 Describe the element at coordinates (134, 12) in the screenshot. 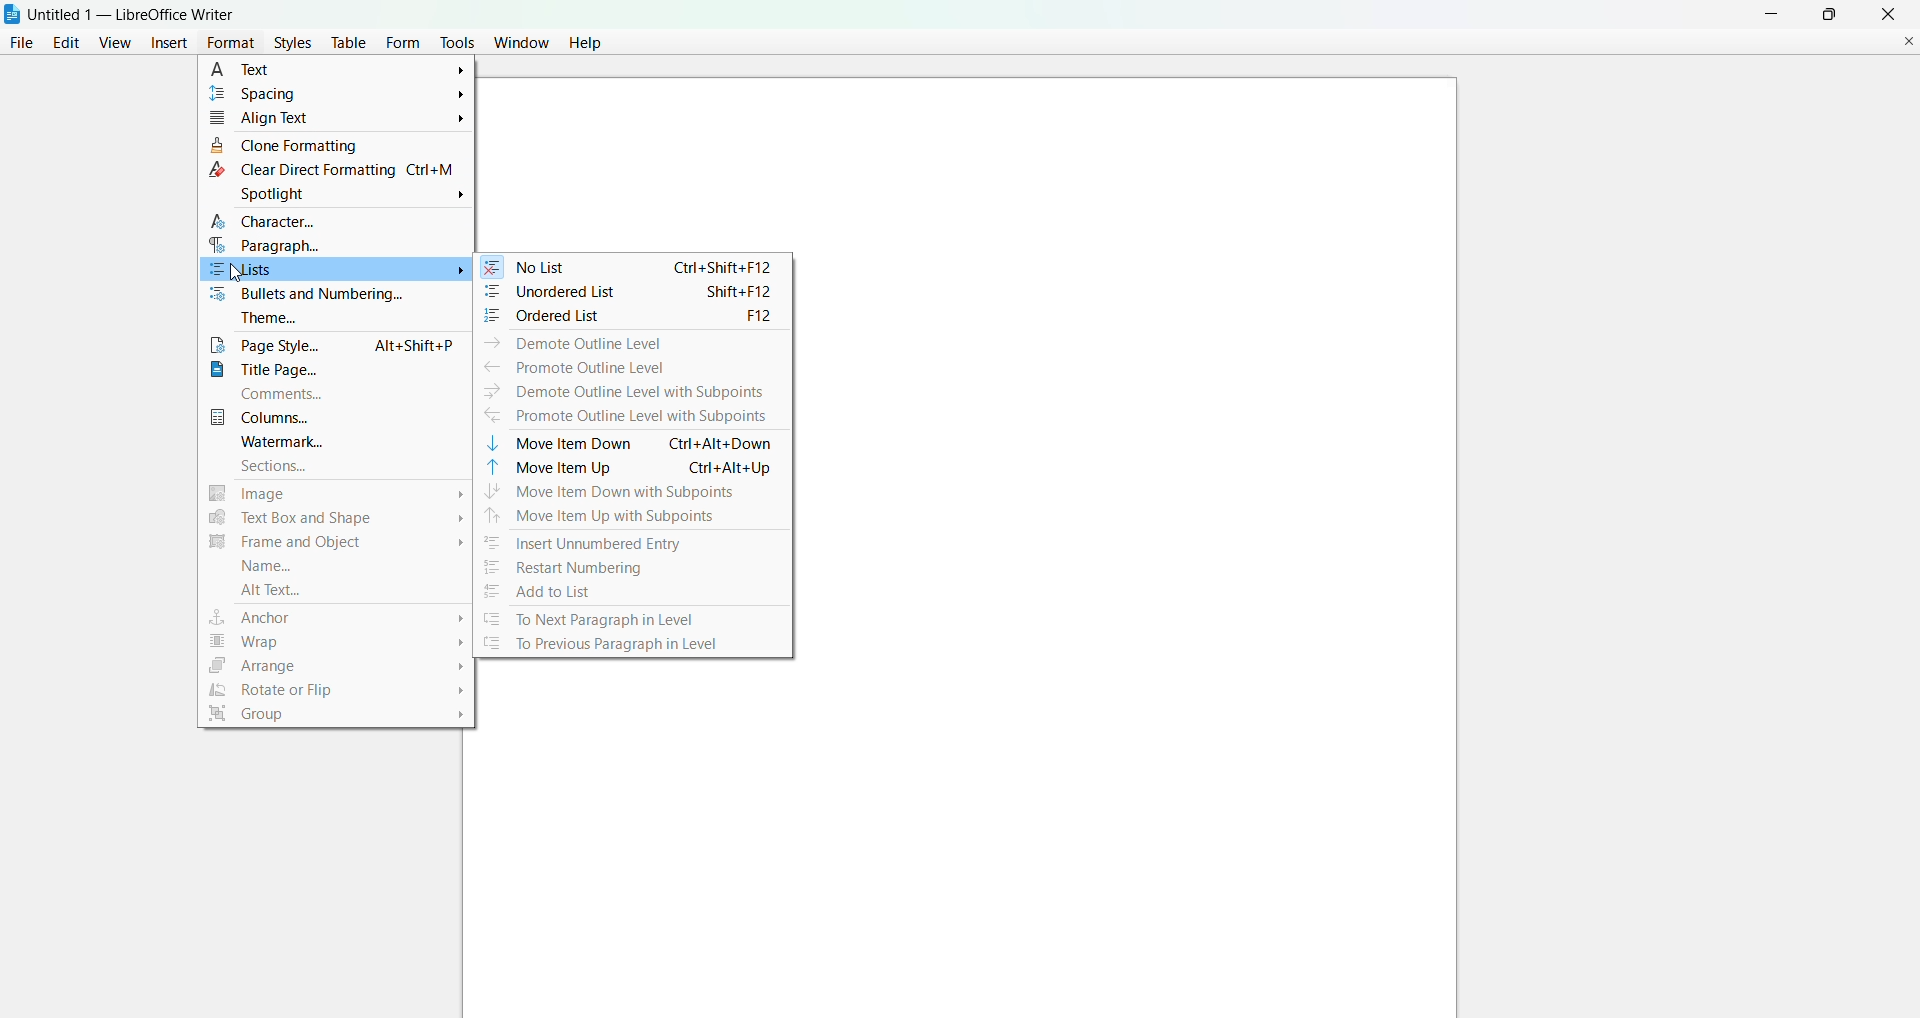

I see `Untitled 1 - LibreOffice Writer` at that location.